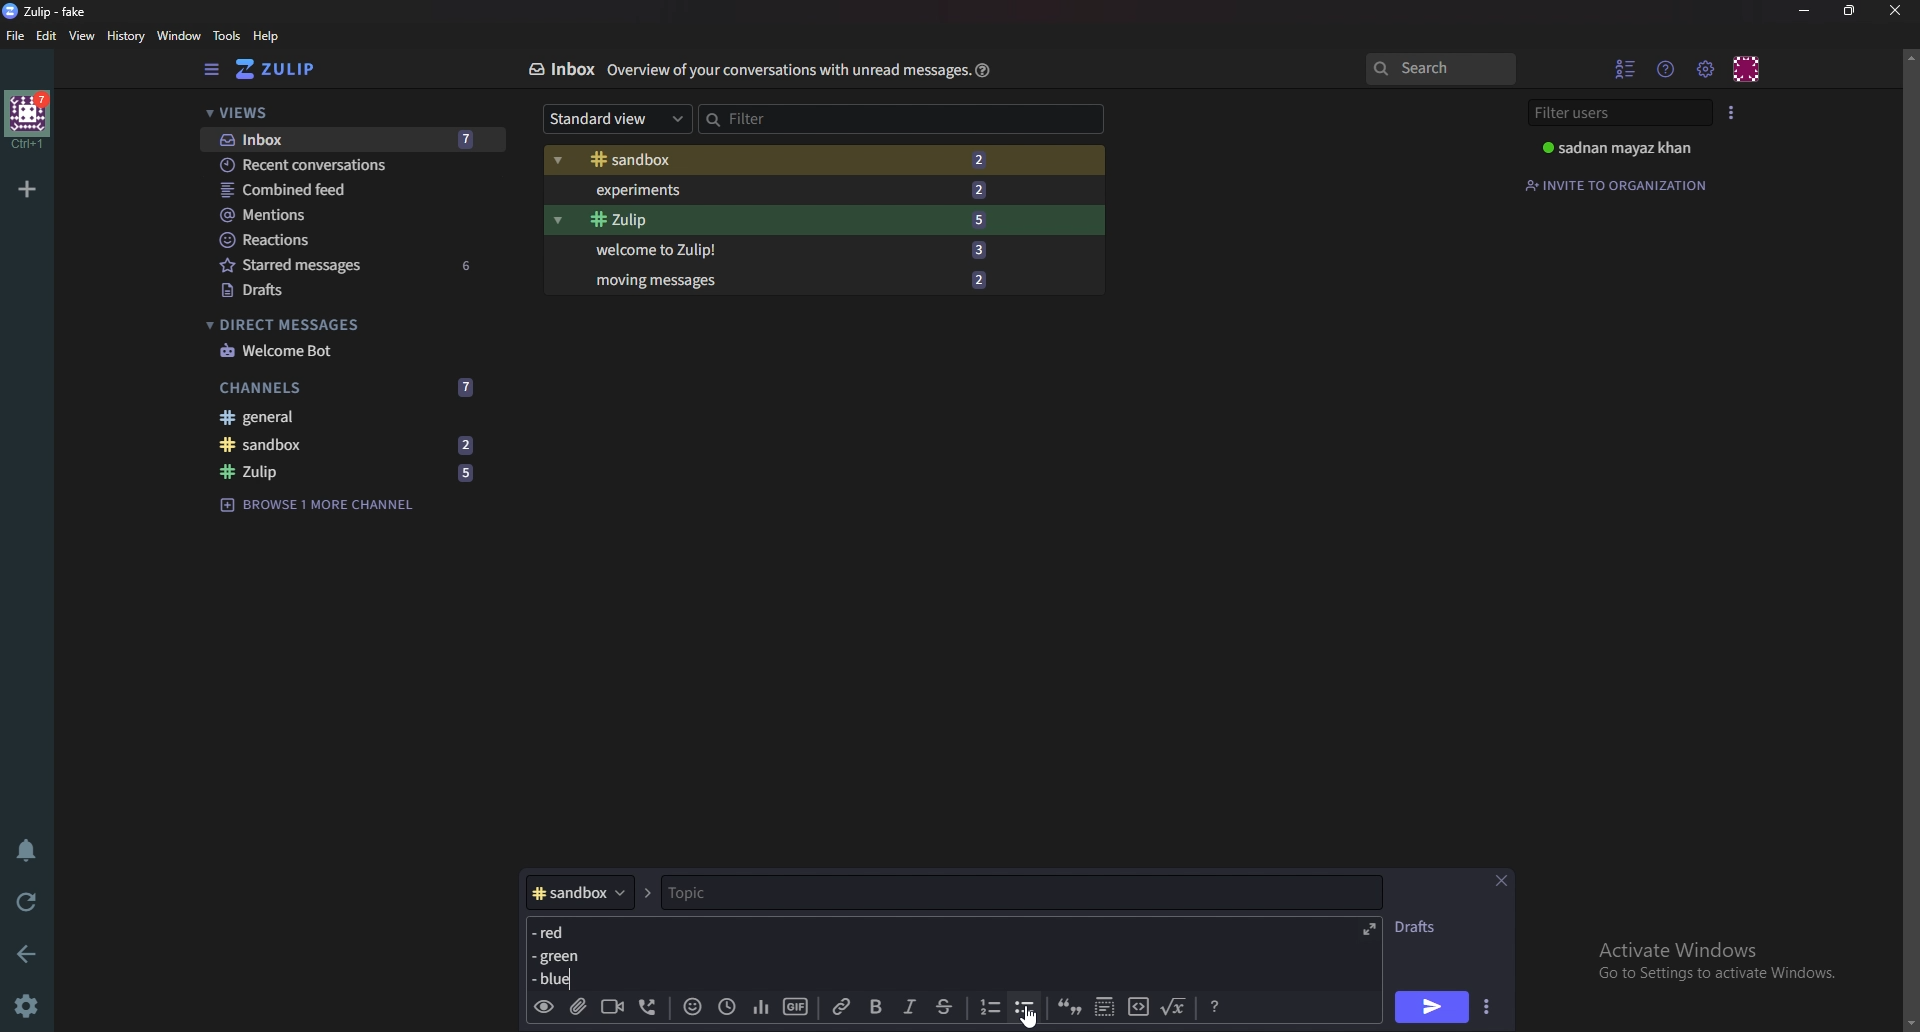 The height and width of the screenshot is (1032, 1920). What do you see at coordinates (351, 215) in the screenshot?
I see `Mentions` at bounding box center [351, 215].